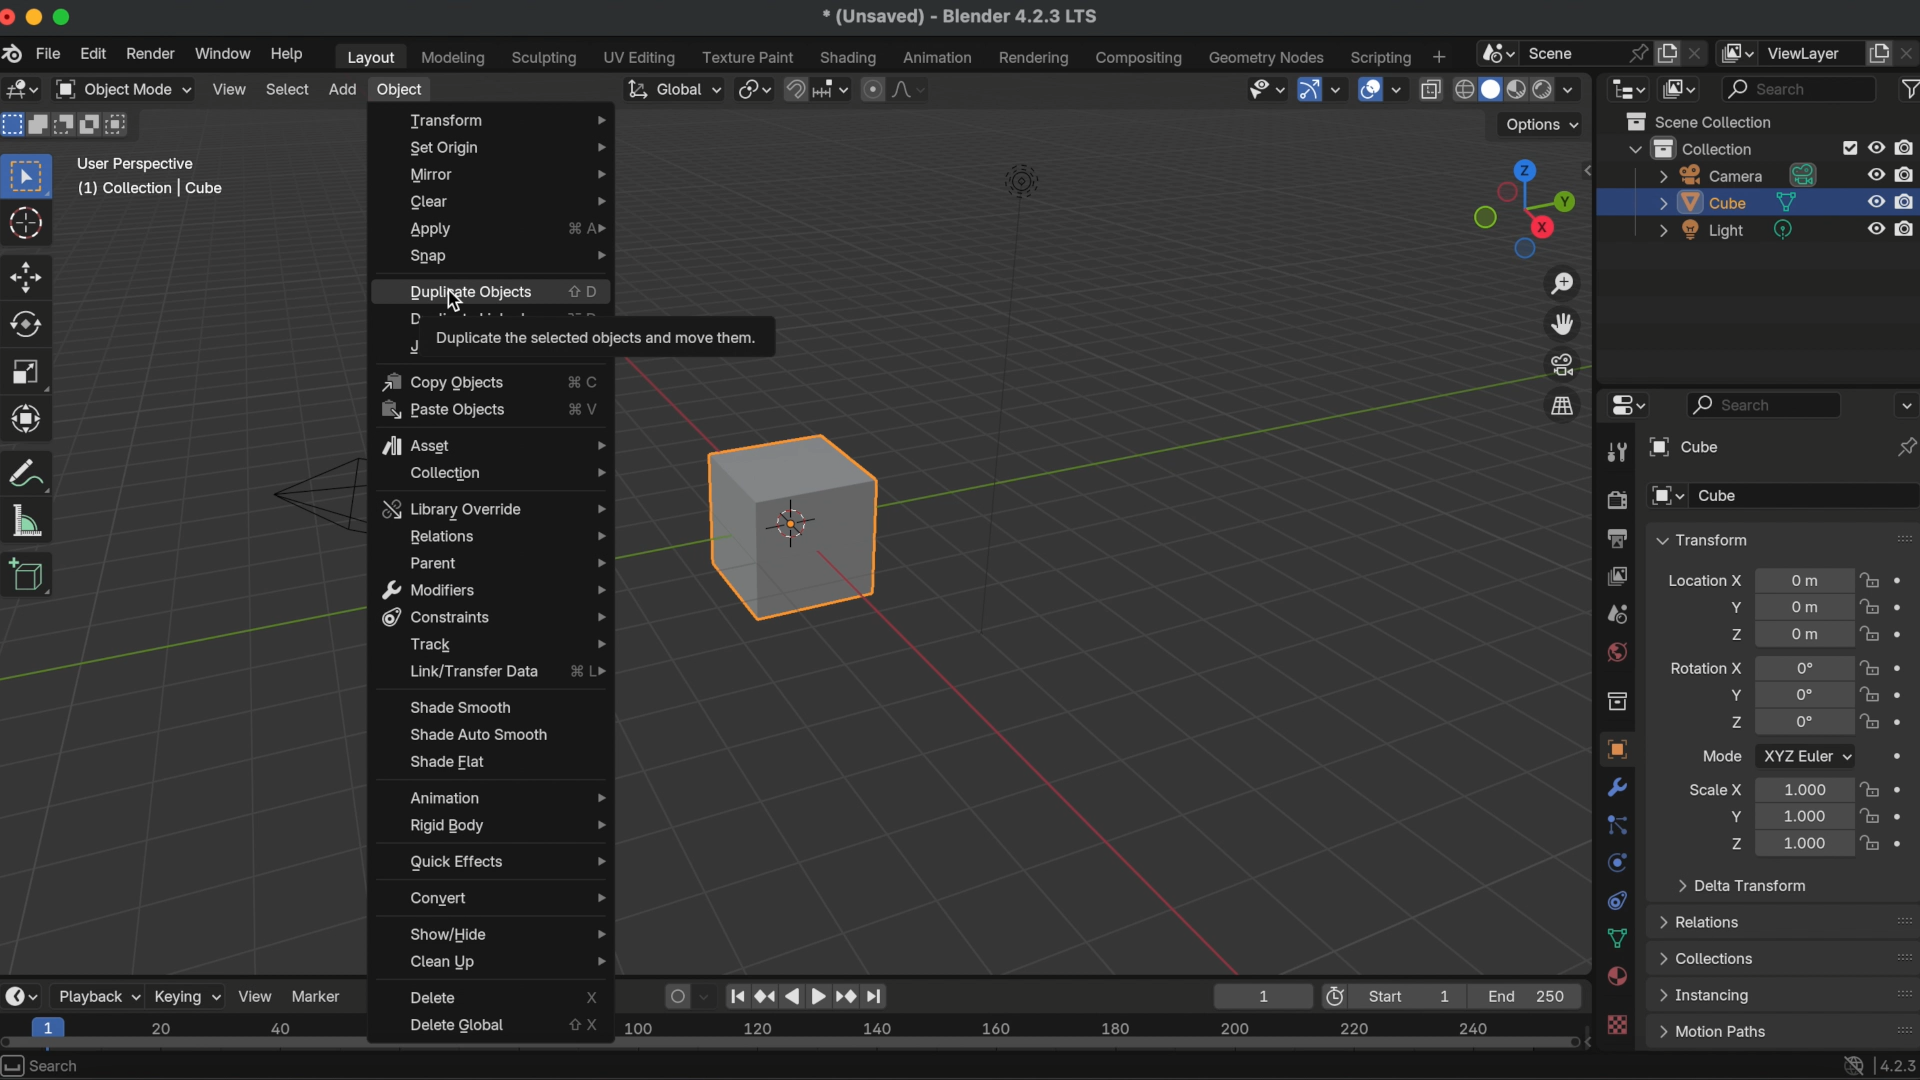 The width and height of the screenshot is (1920, 1080). Describe the element at coordinates (1896, 1062) in the screenshot. I see `4..2.3` at that location.